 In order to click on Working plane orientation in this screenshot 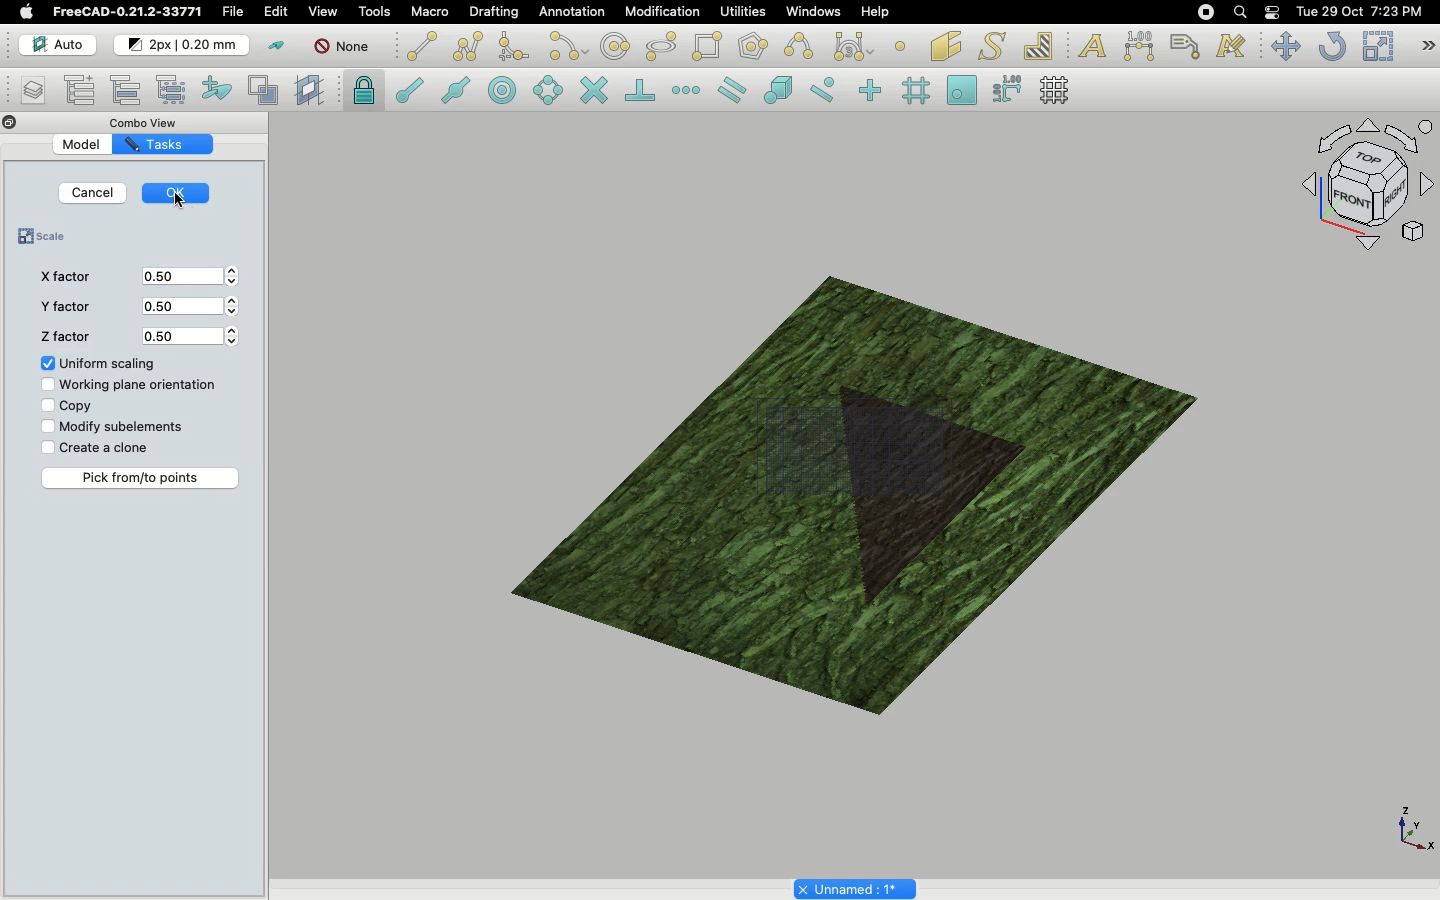, I will do `click(129, 387)`.